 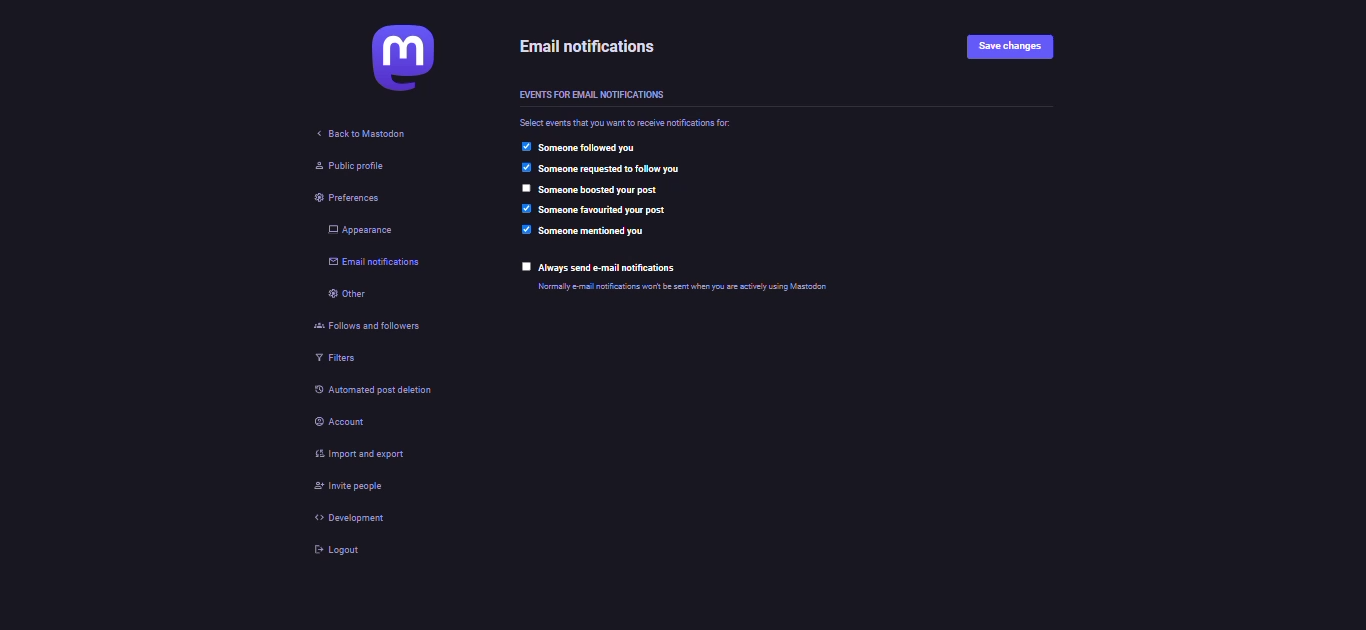 What do you see at coordinates (645, 169) in the screenshot?
I see `someone requested to follow you` at bounding box center [645, 169].